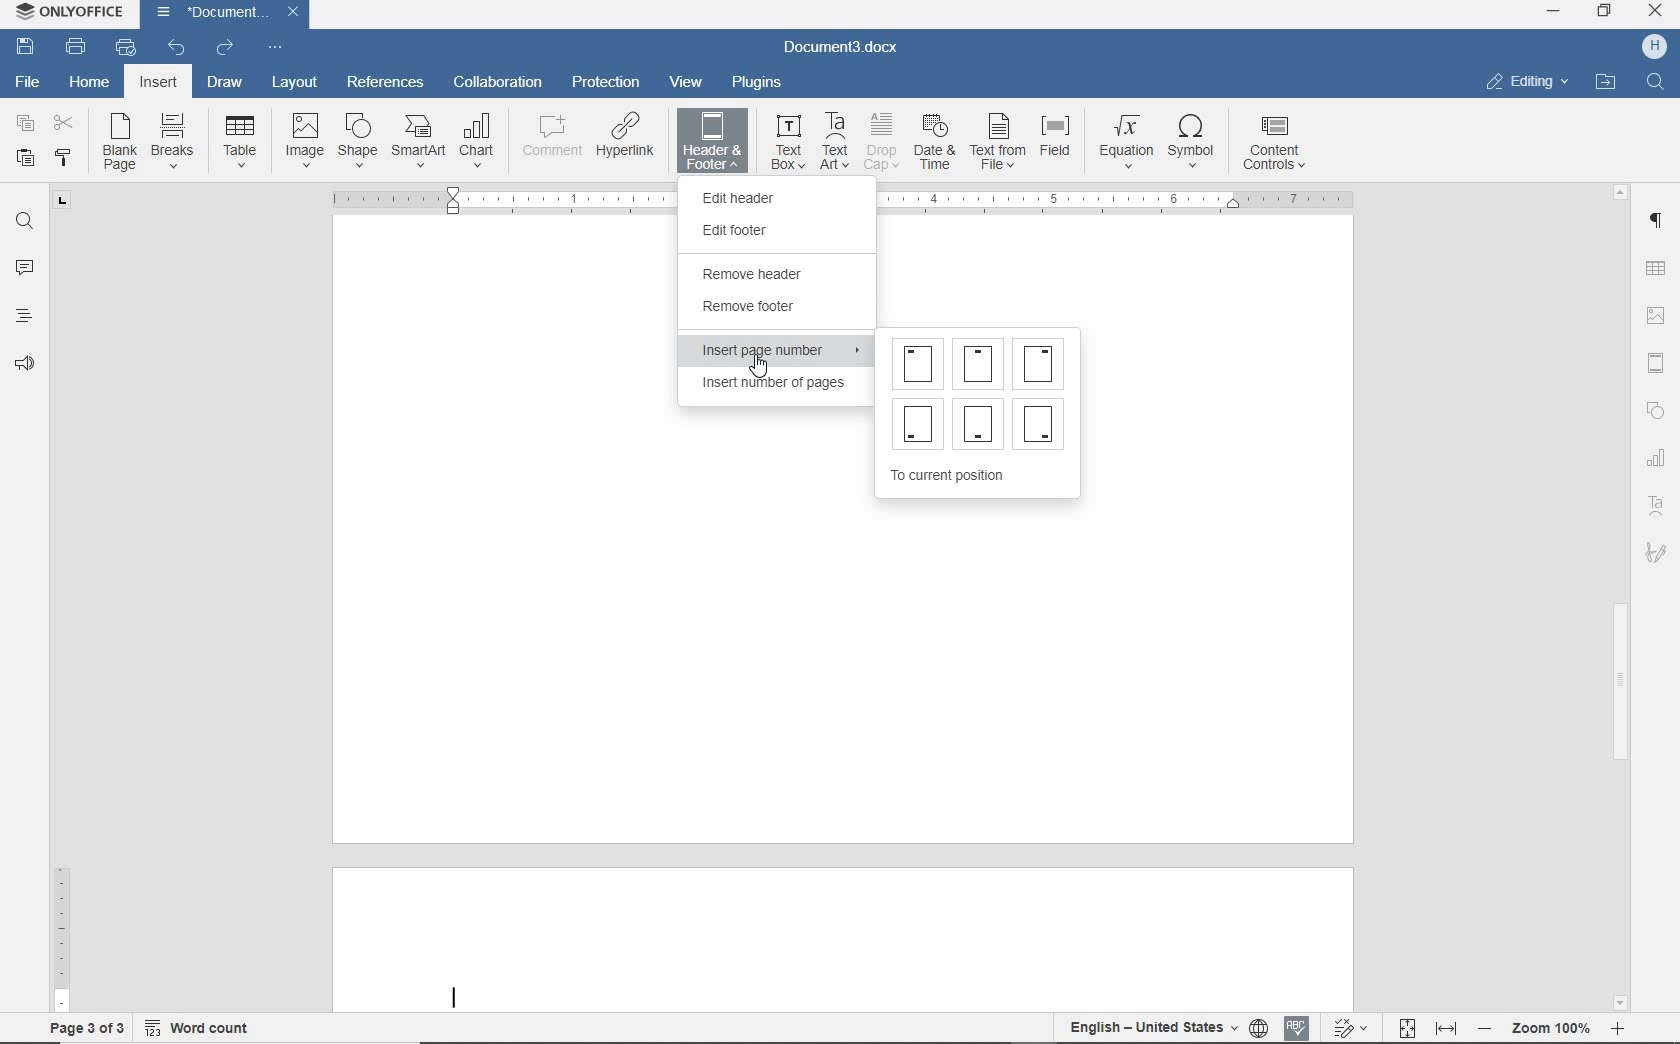 The width and height of the screenshot is (1680, 1044). I want to click on Read aloud and accessibility, so click(26, 365).